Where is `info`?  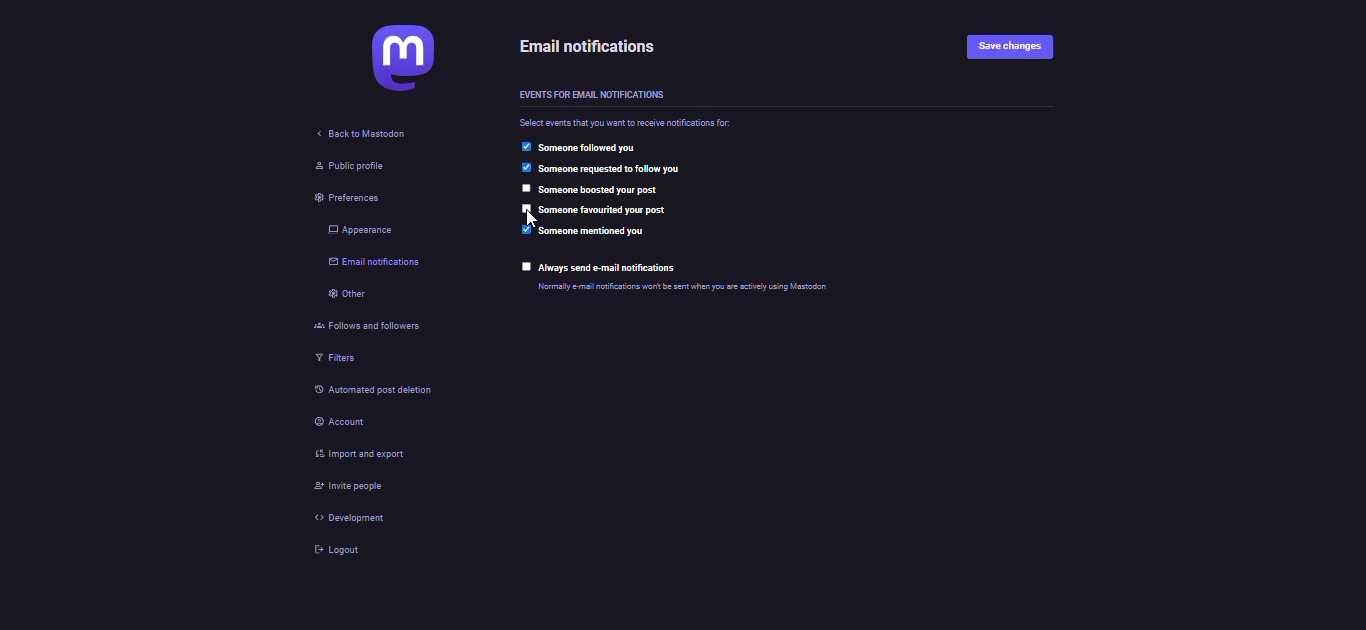 info is located at coordinates (741, 286).